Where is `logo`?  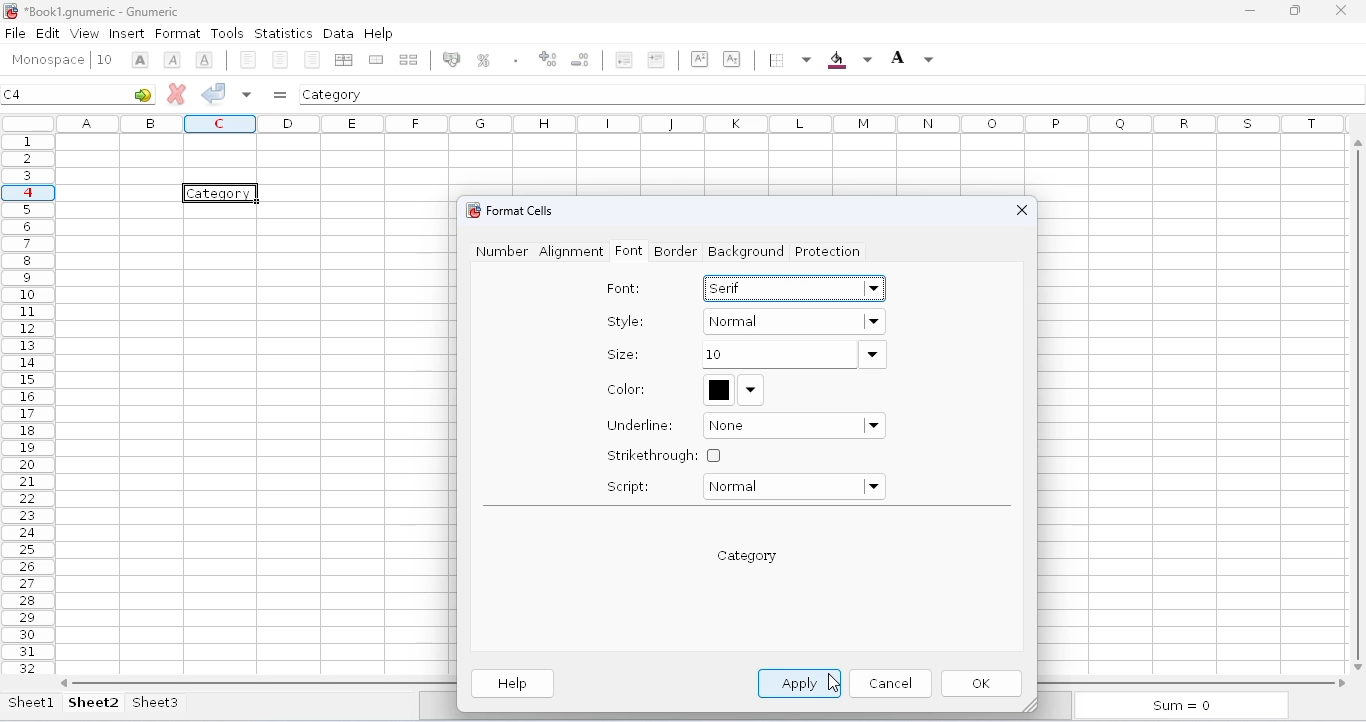 logo is located at coordinates (10, 11).